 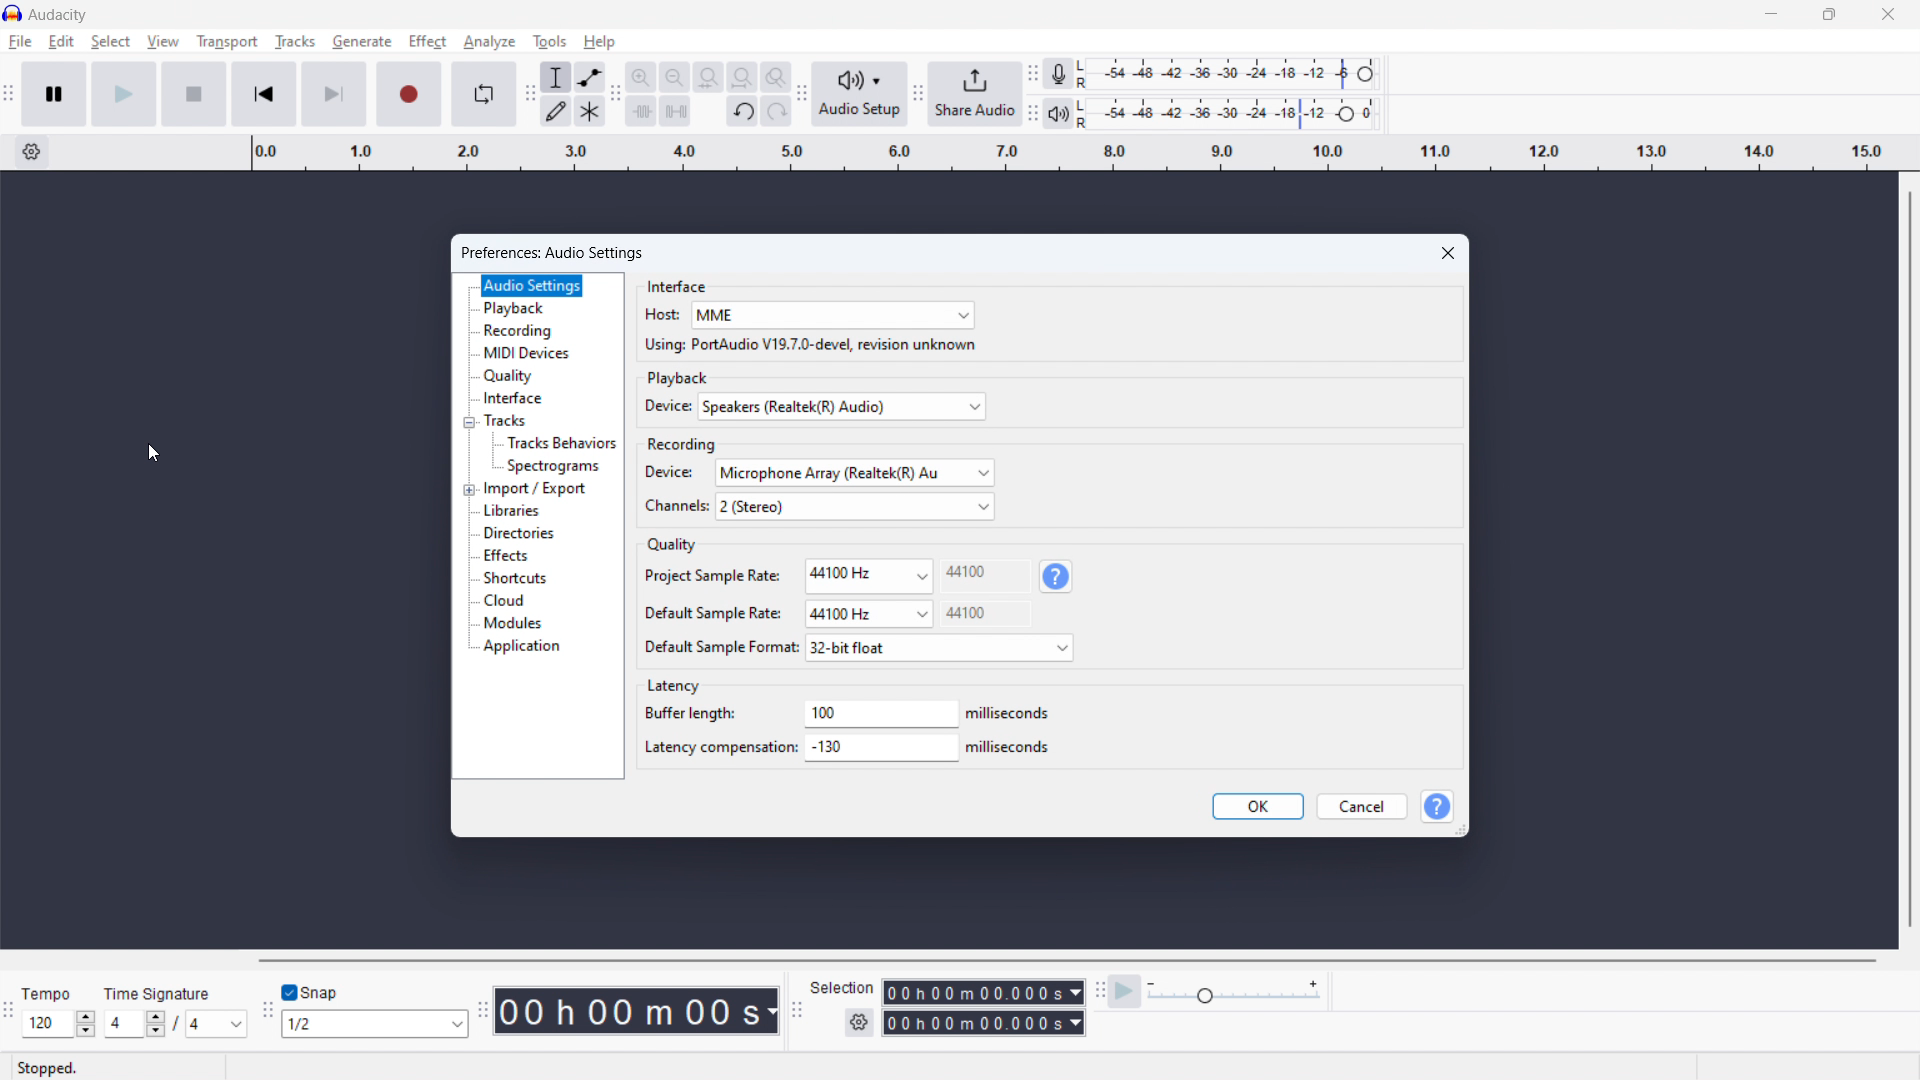 I want to click on  Device, so click(x=664, y=407).